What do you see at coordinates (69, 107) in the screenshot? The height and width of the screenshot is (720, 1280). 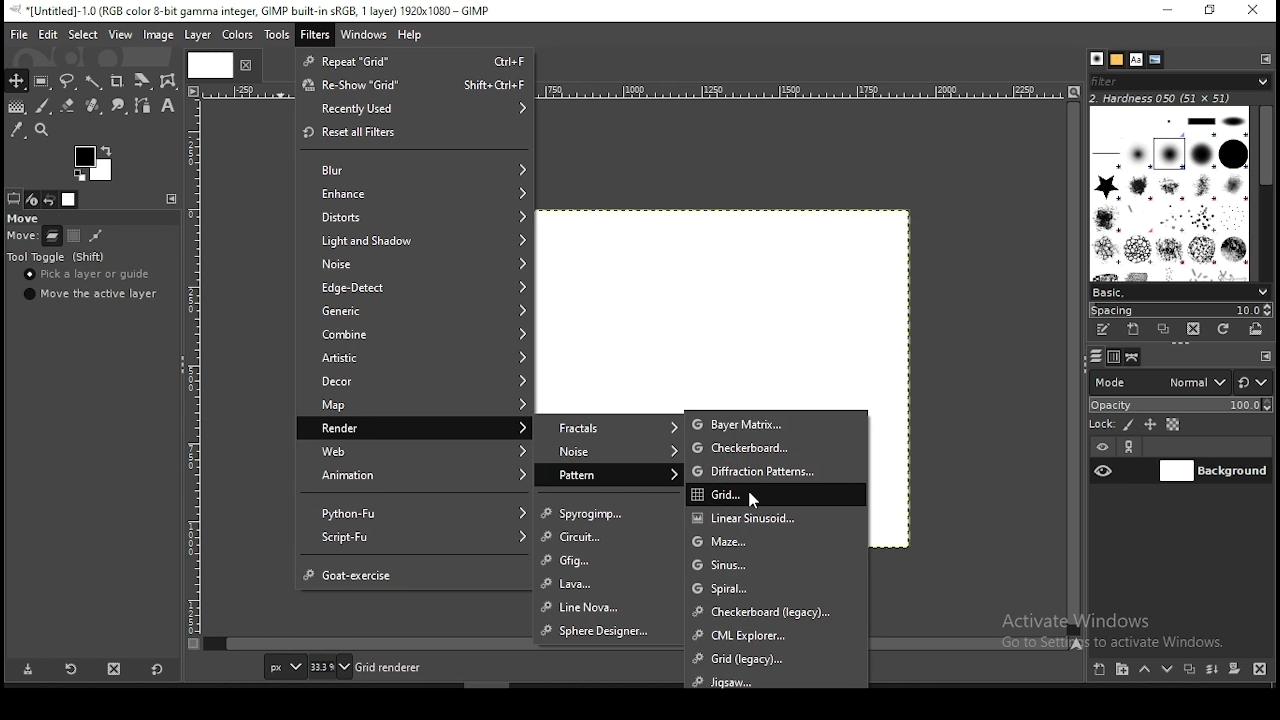 I see `eraser tool` at bounding box center [69, 107].